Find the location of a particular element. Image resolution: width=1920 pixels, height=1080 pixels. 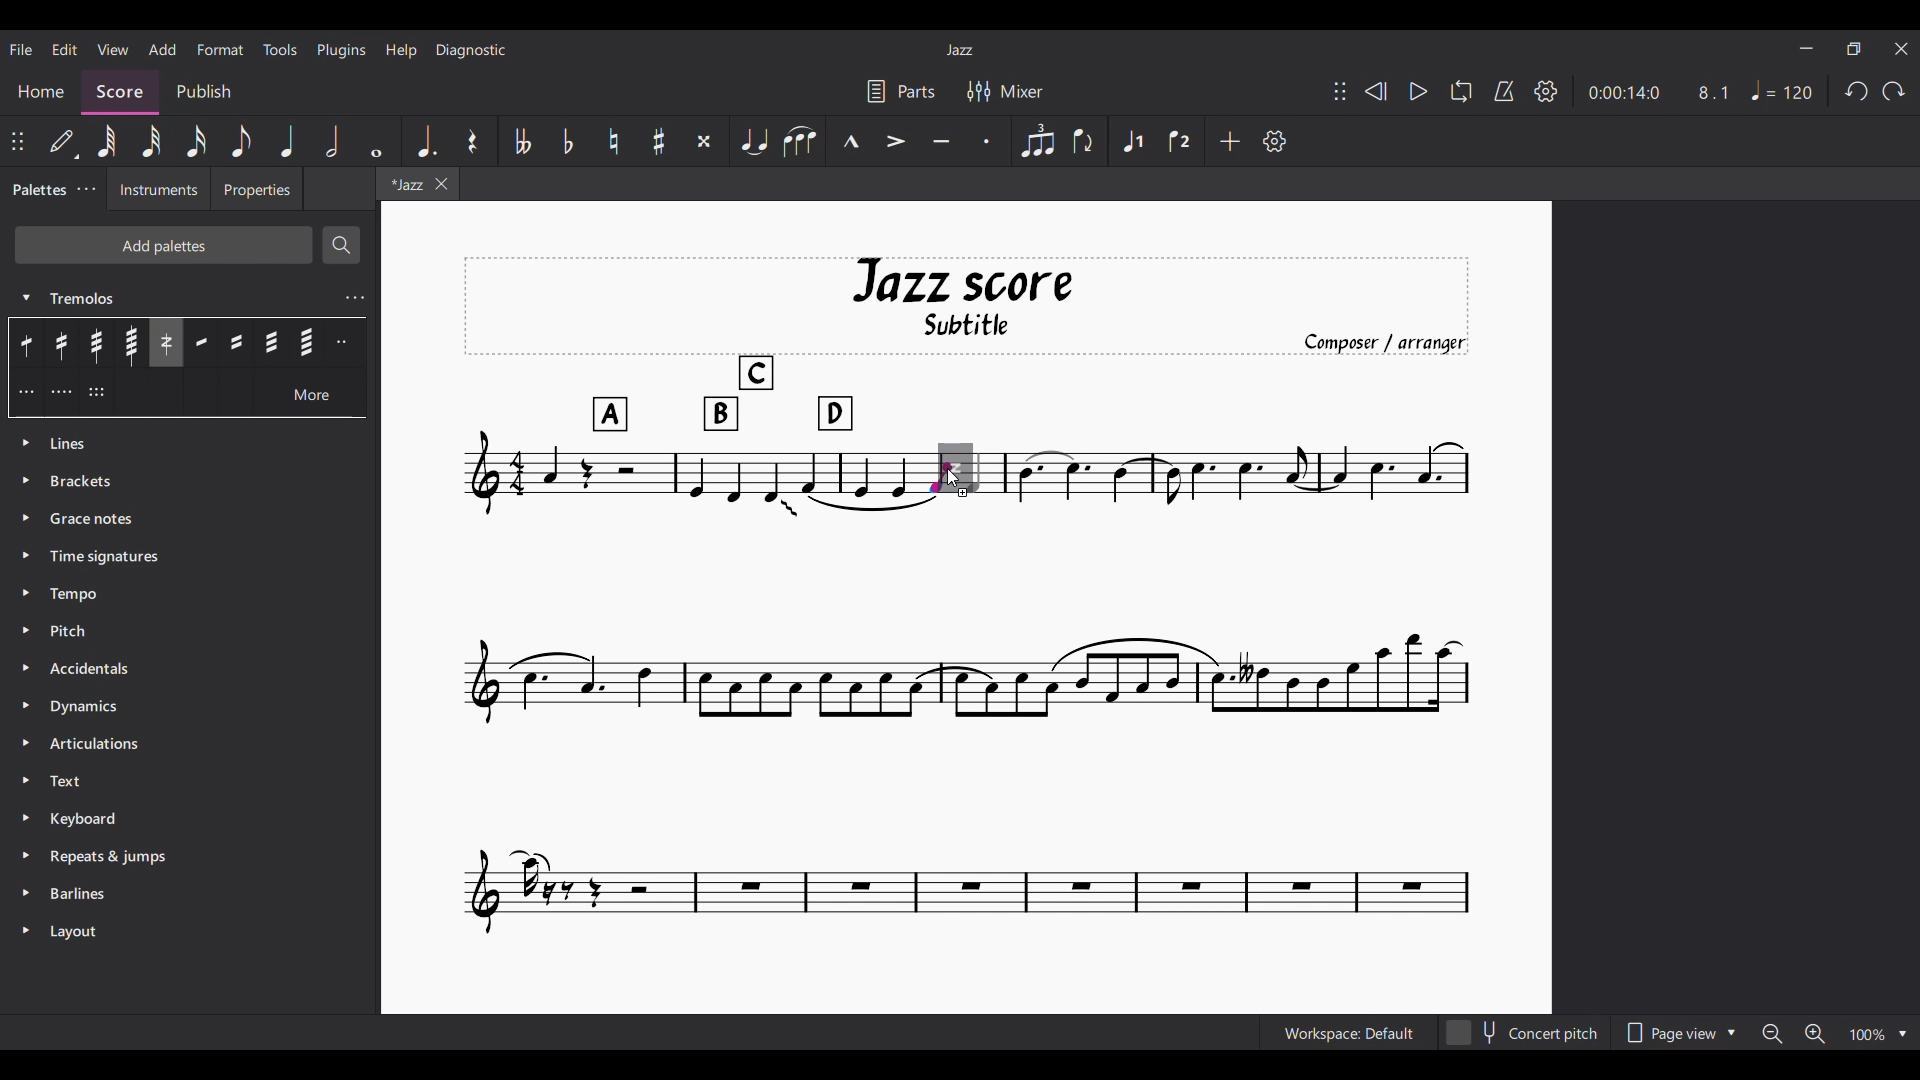

Tie is located at coordinates (754, 140).